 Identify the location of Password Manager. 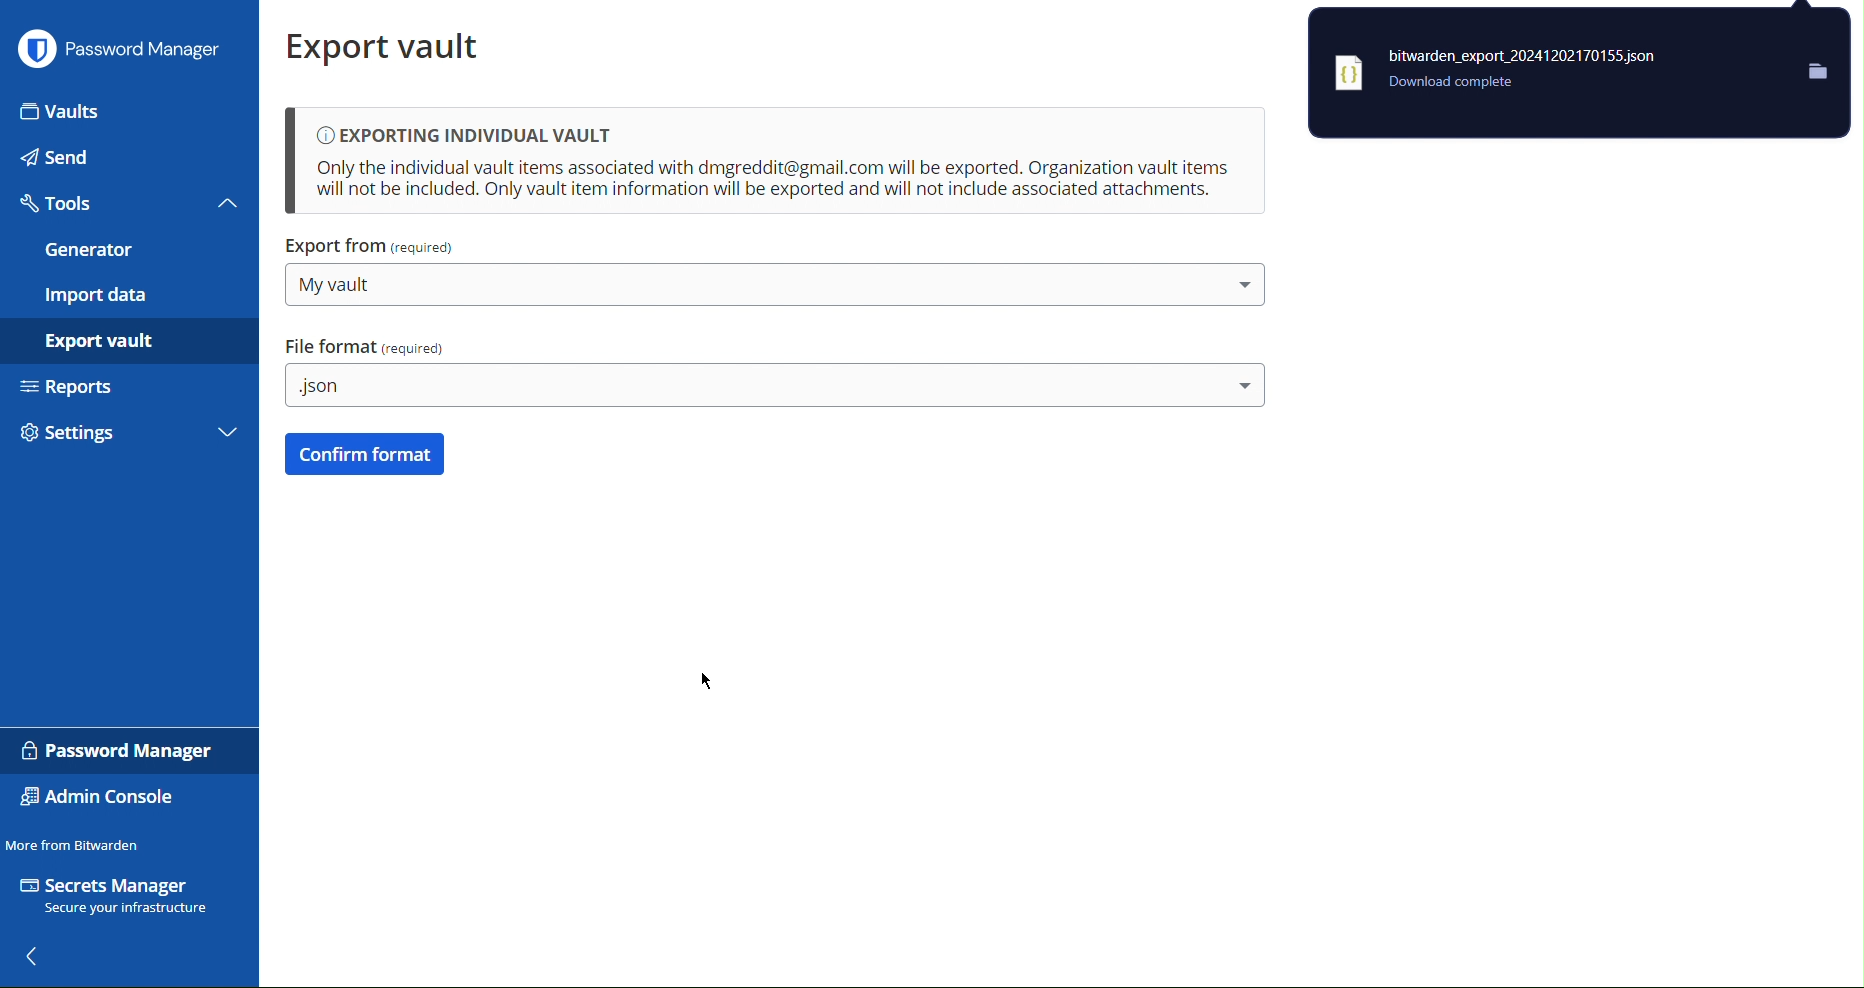
(121, 751).